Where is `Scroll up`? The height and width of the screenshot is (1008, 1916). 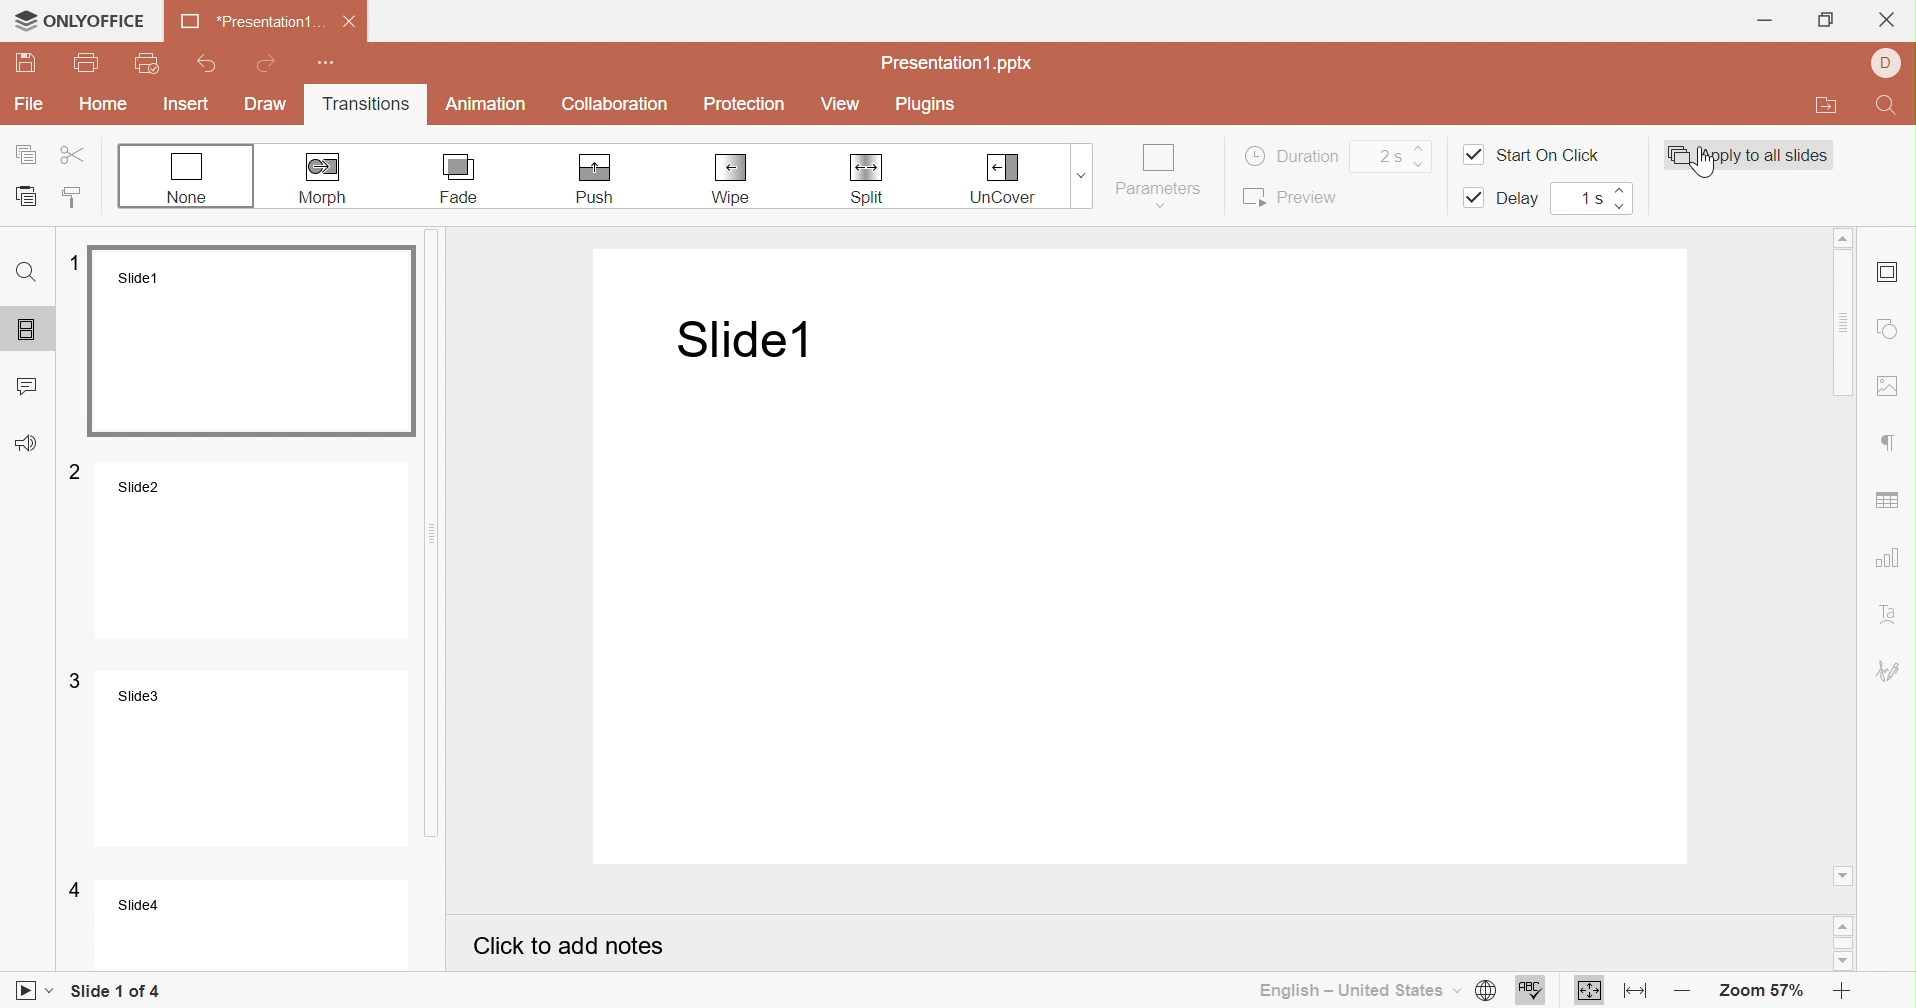
Scroll up is located at coordinates (1847, 238).